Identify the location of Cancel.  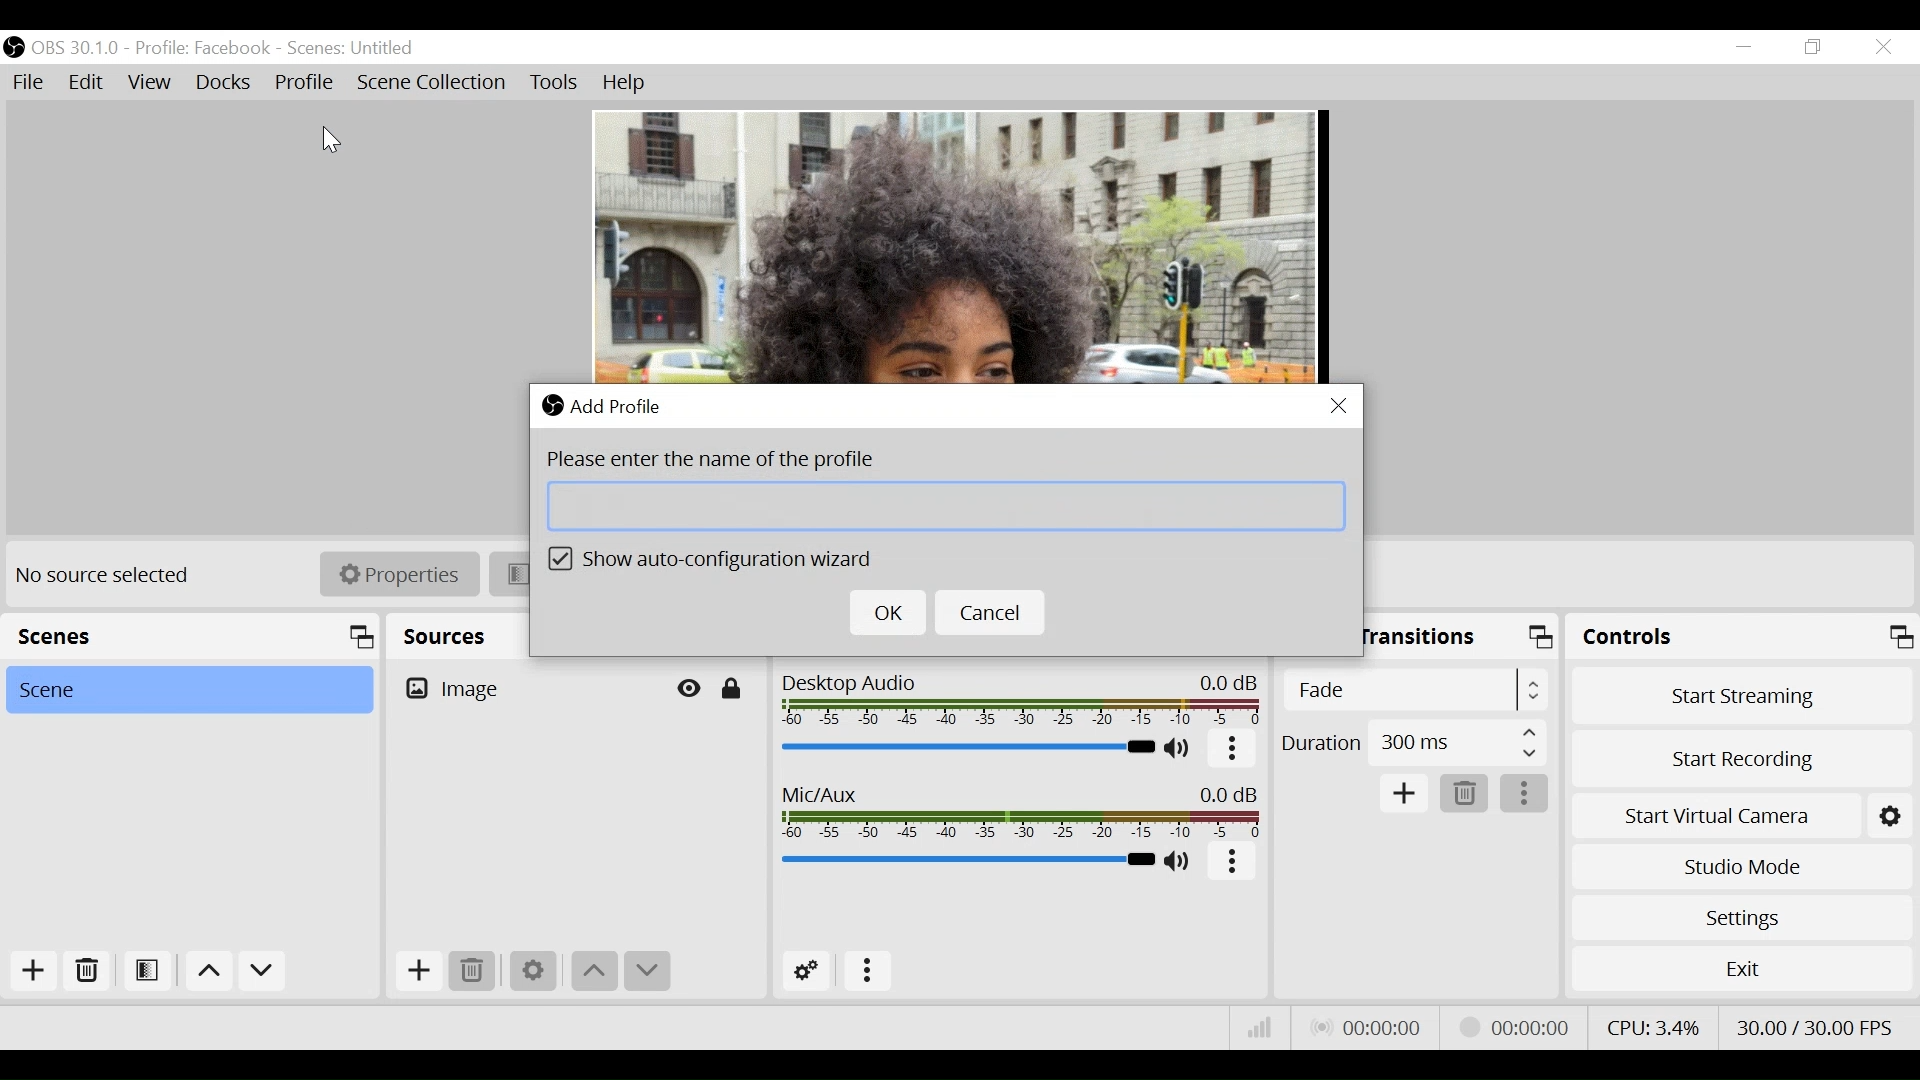
(995, 613).